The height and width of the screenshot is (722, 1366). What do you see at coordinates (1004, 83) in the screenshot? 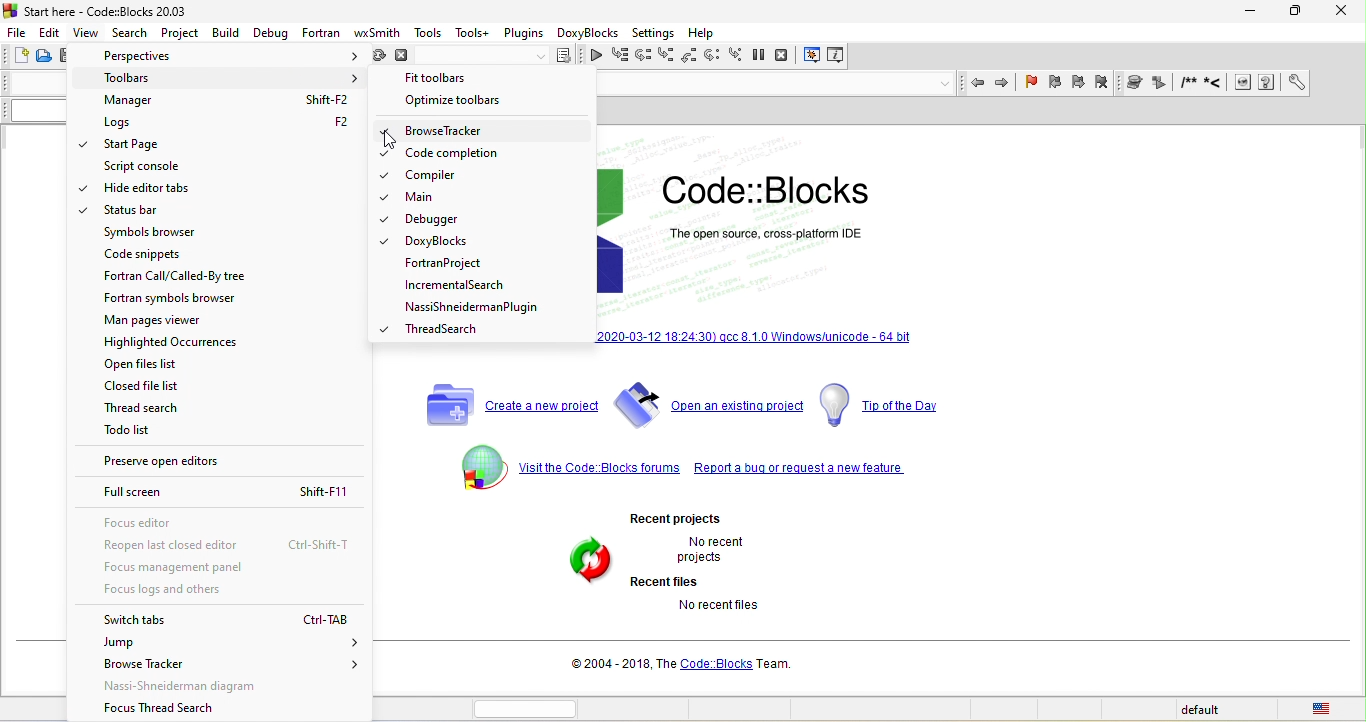
I see `jump forward` at bounding box center [1004, 83].